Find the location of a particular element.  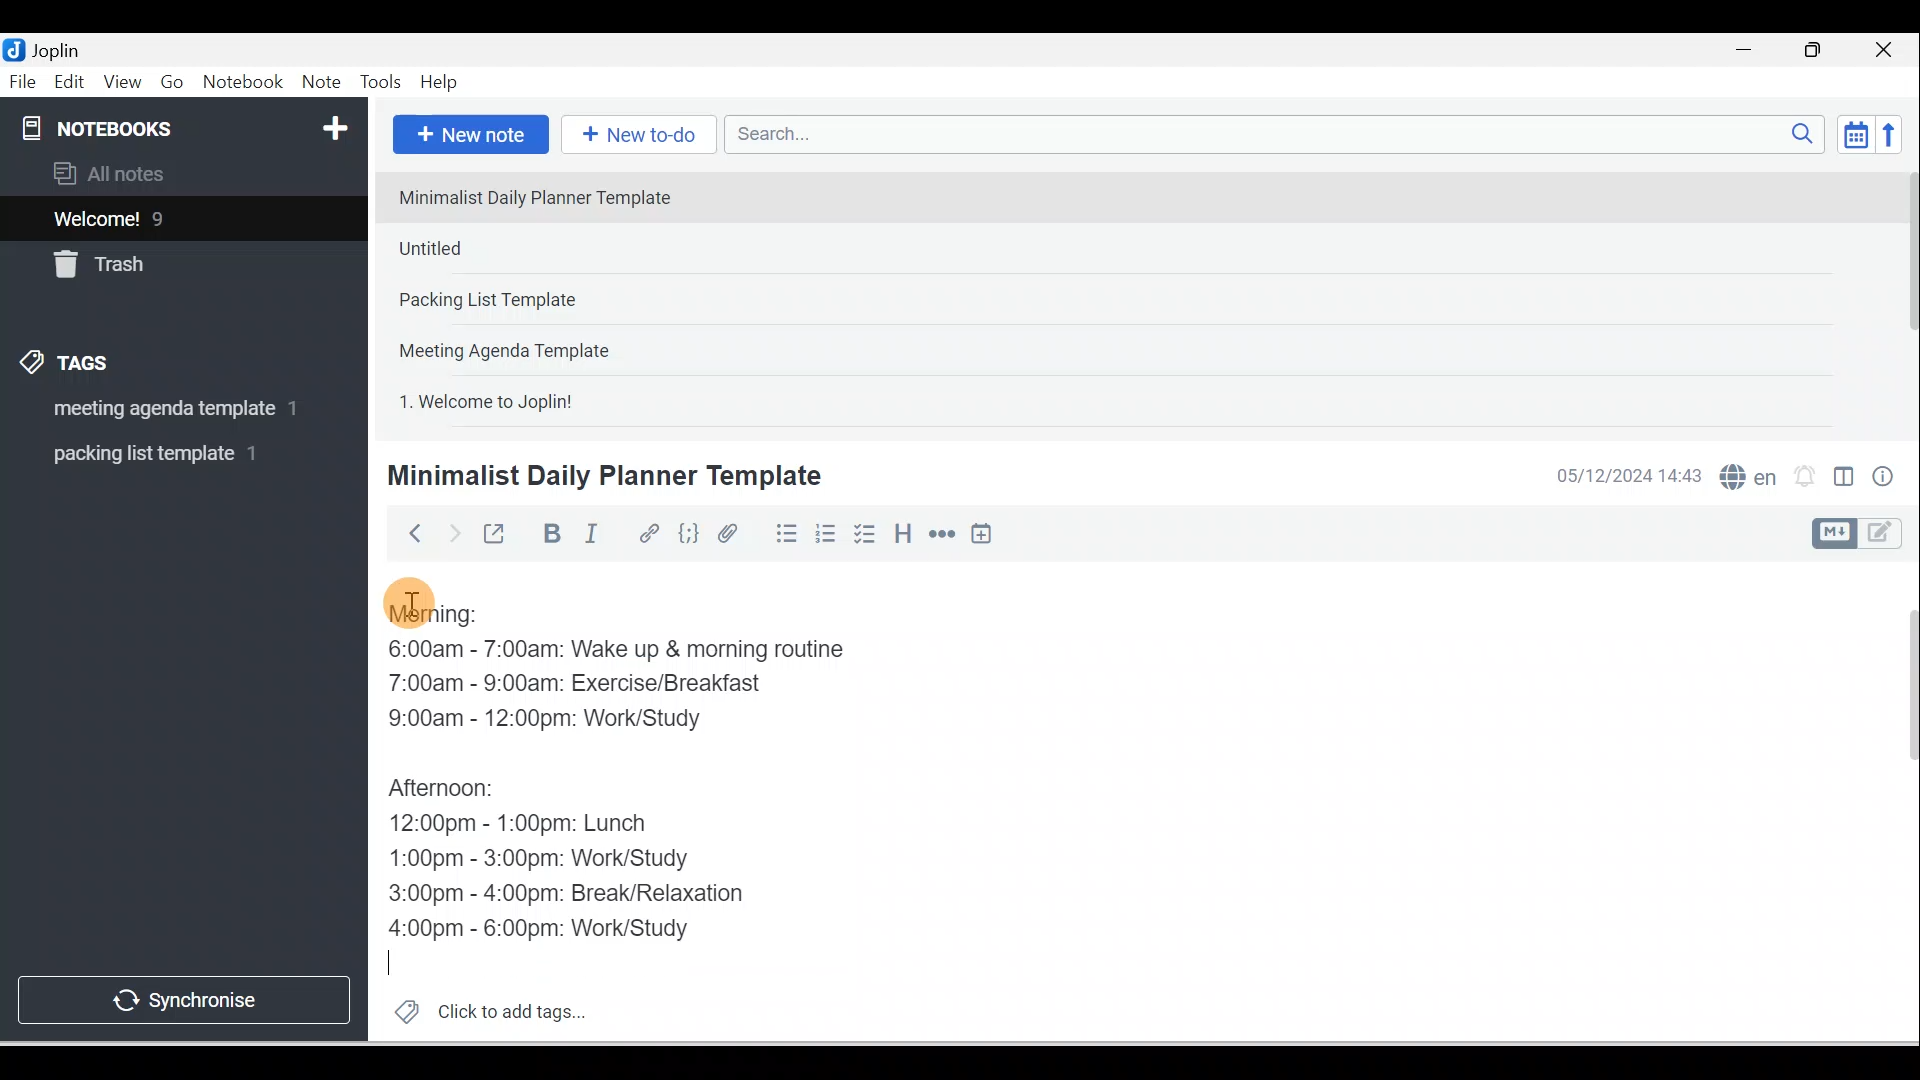

Close is located at coordinates (1889, 50).